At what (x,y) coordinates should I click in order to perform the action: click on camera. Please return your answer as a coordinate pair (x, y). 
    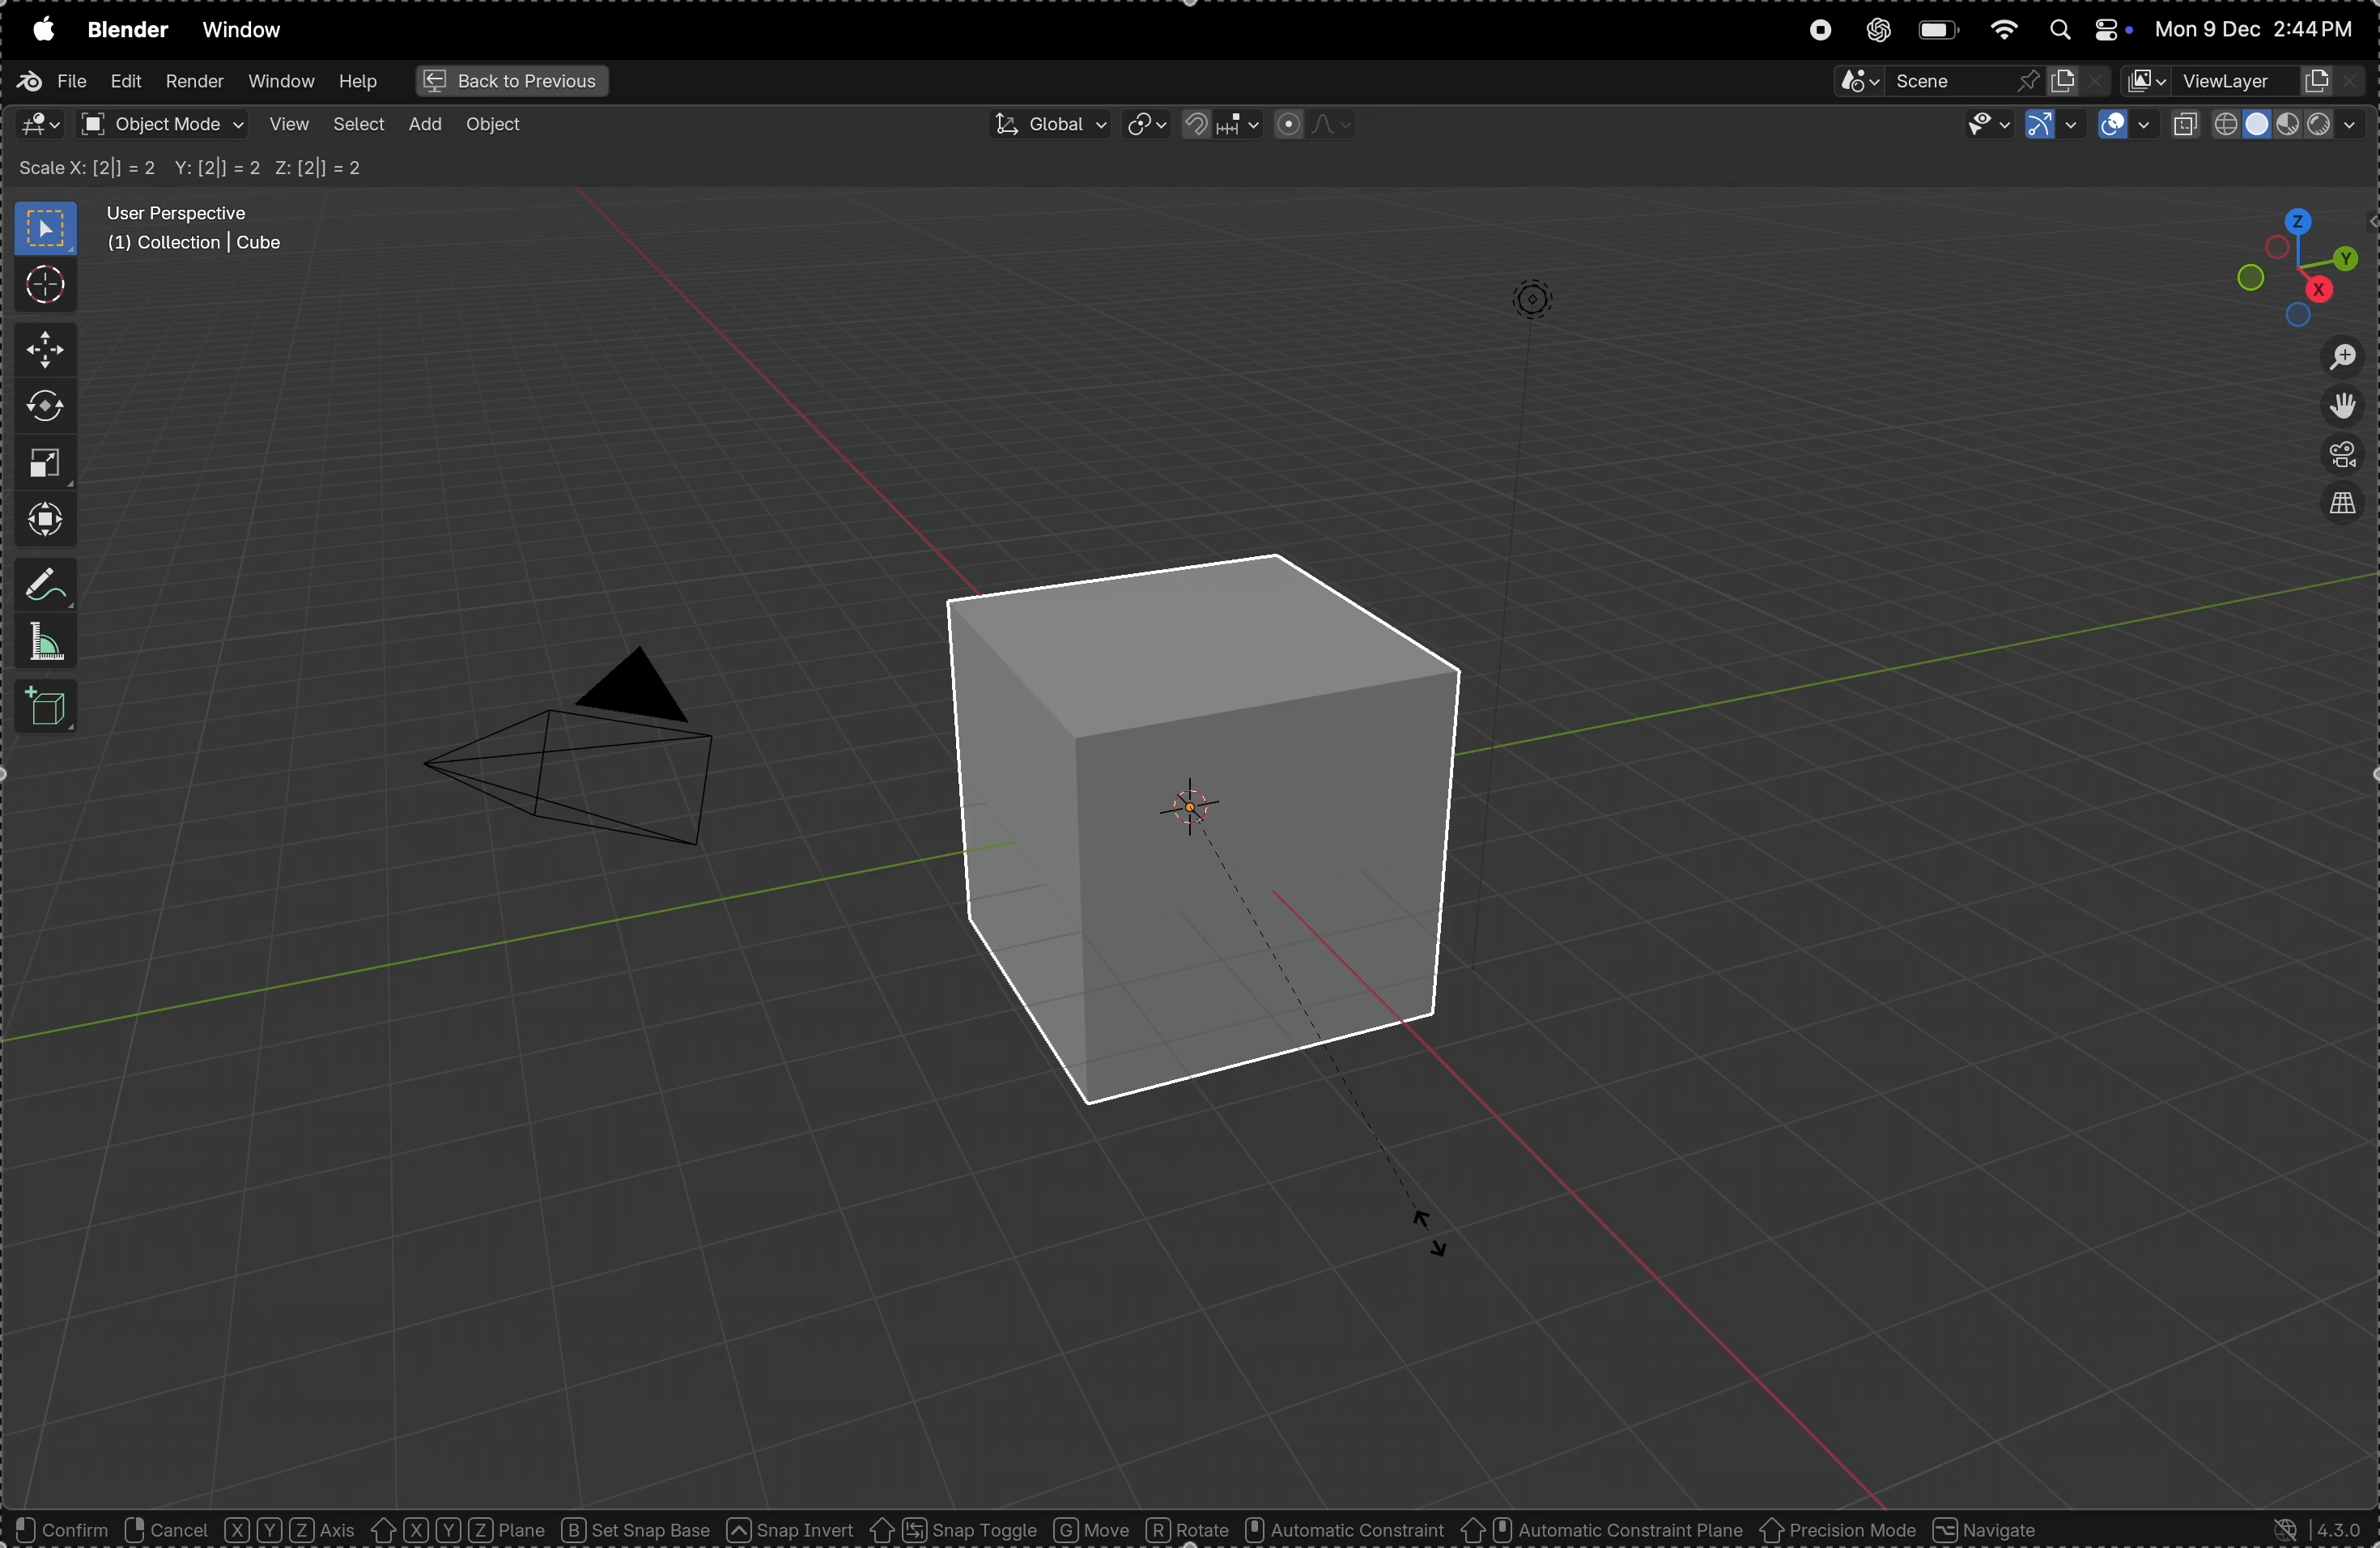
    Looking at the image, I should click on (598, 759).